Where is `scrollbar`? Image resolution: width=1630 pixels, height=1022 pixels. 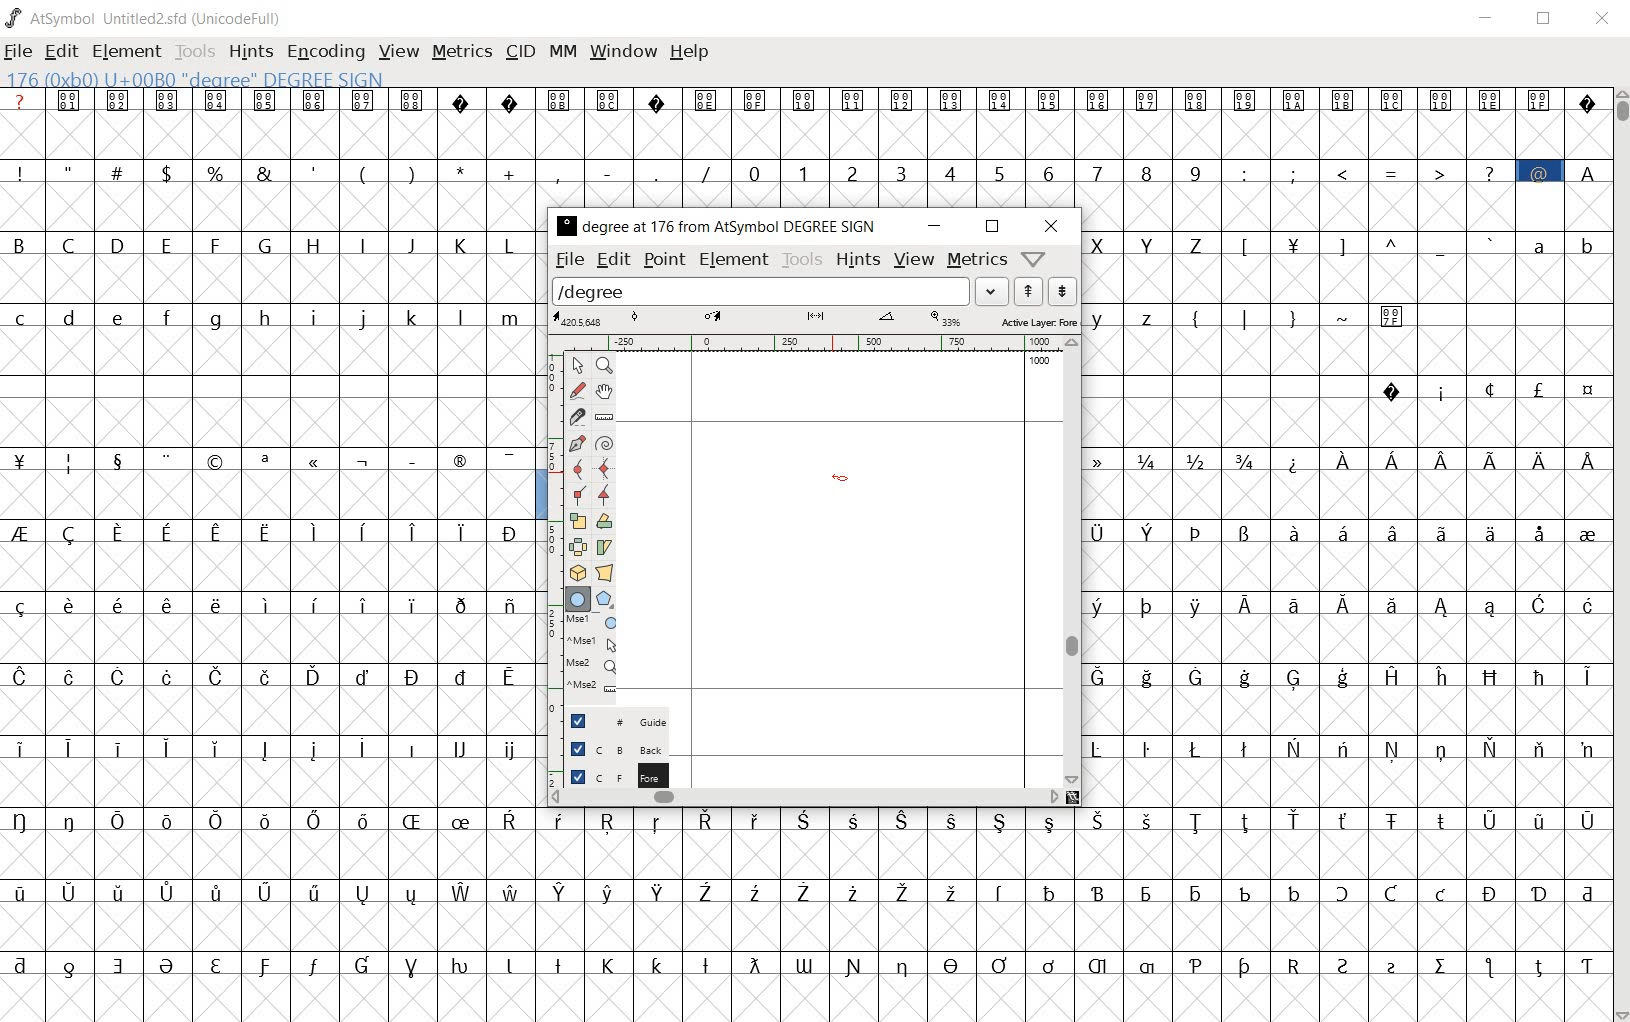 scrollbar is located at coordinates (804, 799).